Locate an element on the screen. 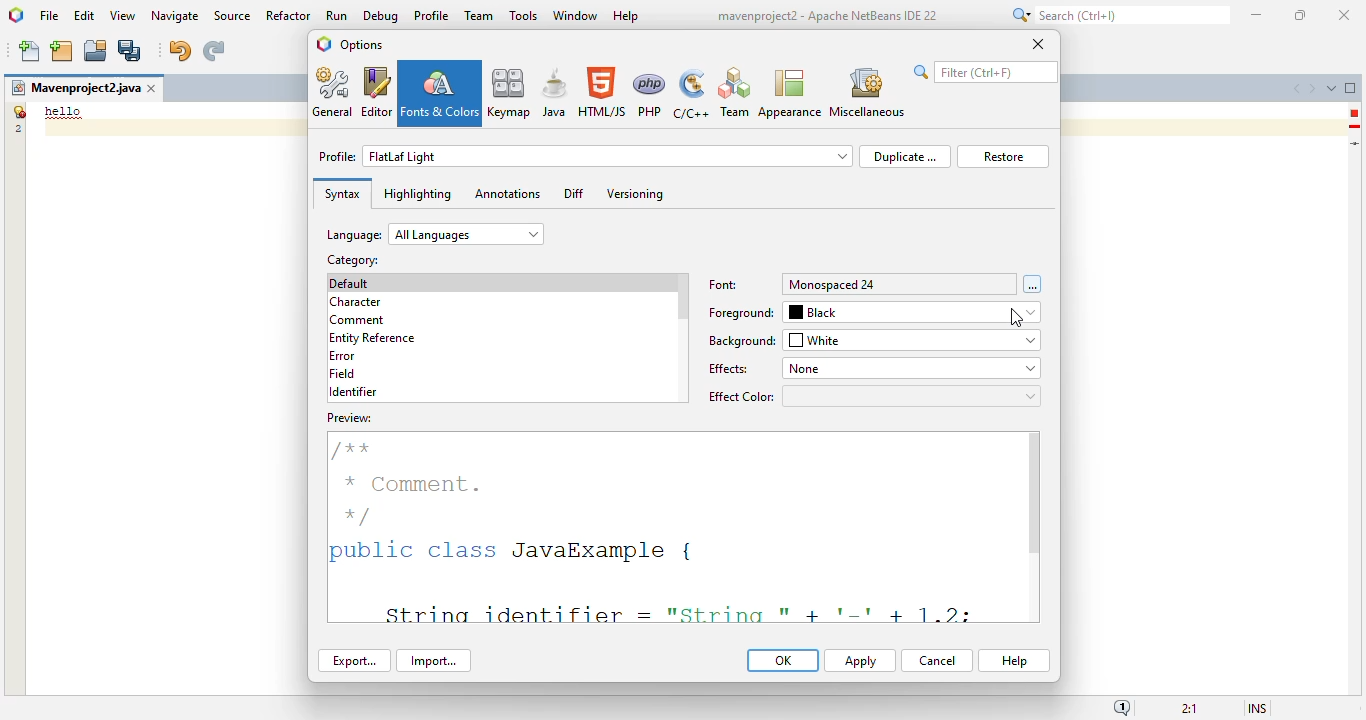 This screenshot has height=720, width=1366. maximize is located at coordinates (1299, 15).